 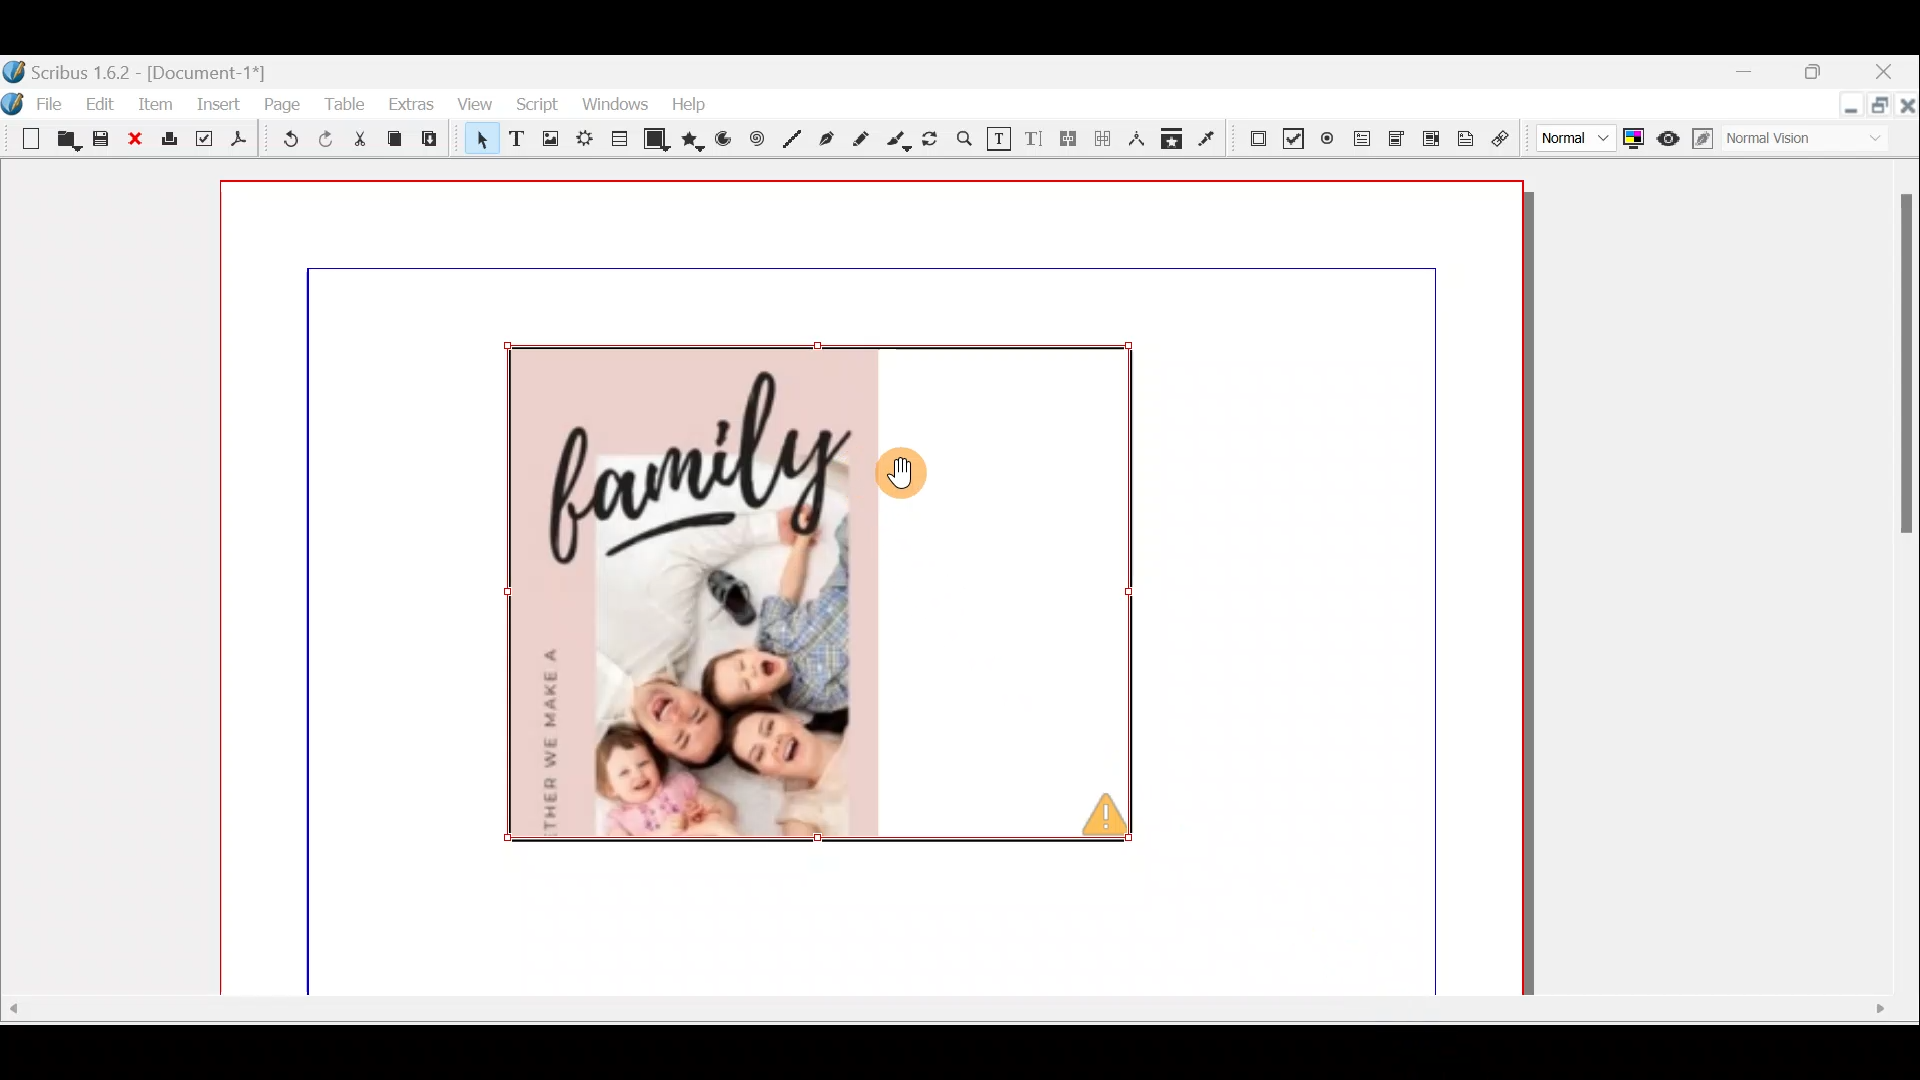 What do you see at coordinates (725, 142) in the screenshot?
I see `Arc` at bounding box center [725, 142].